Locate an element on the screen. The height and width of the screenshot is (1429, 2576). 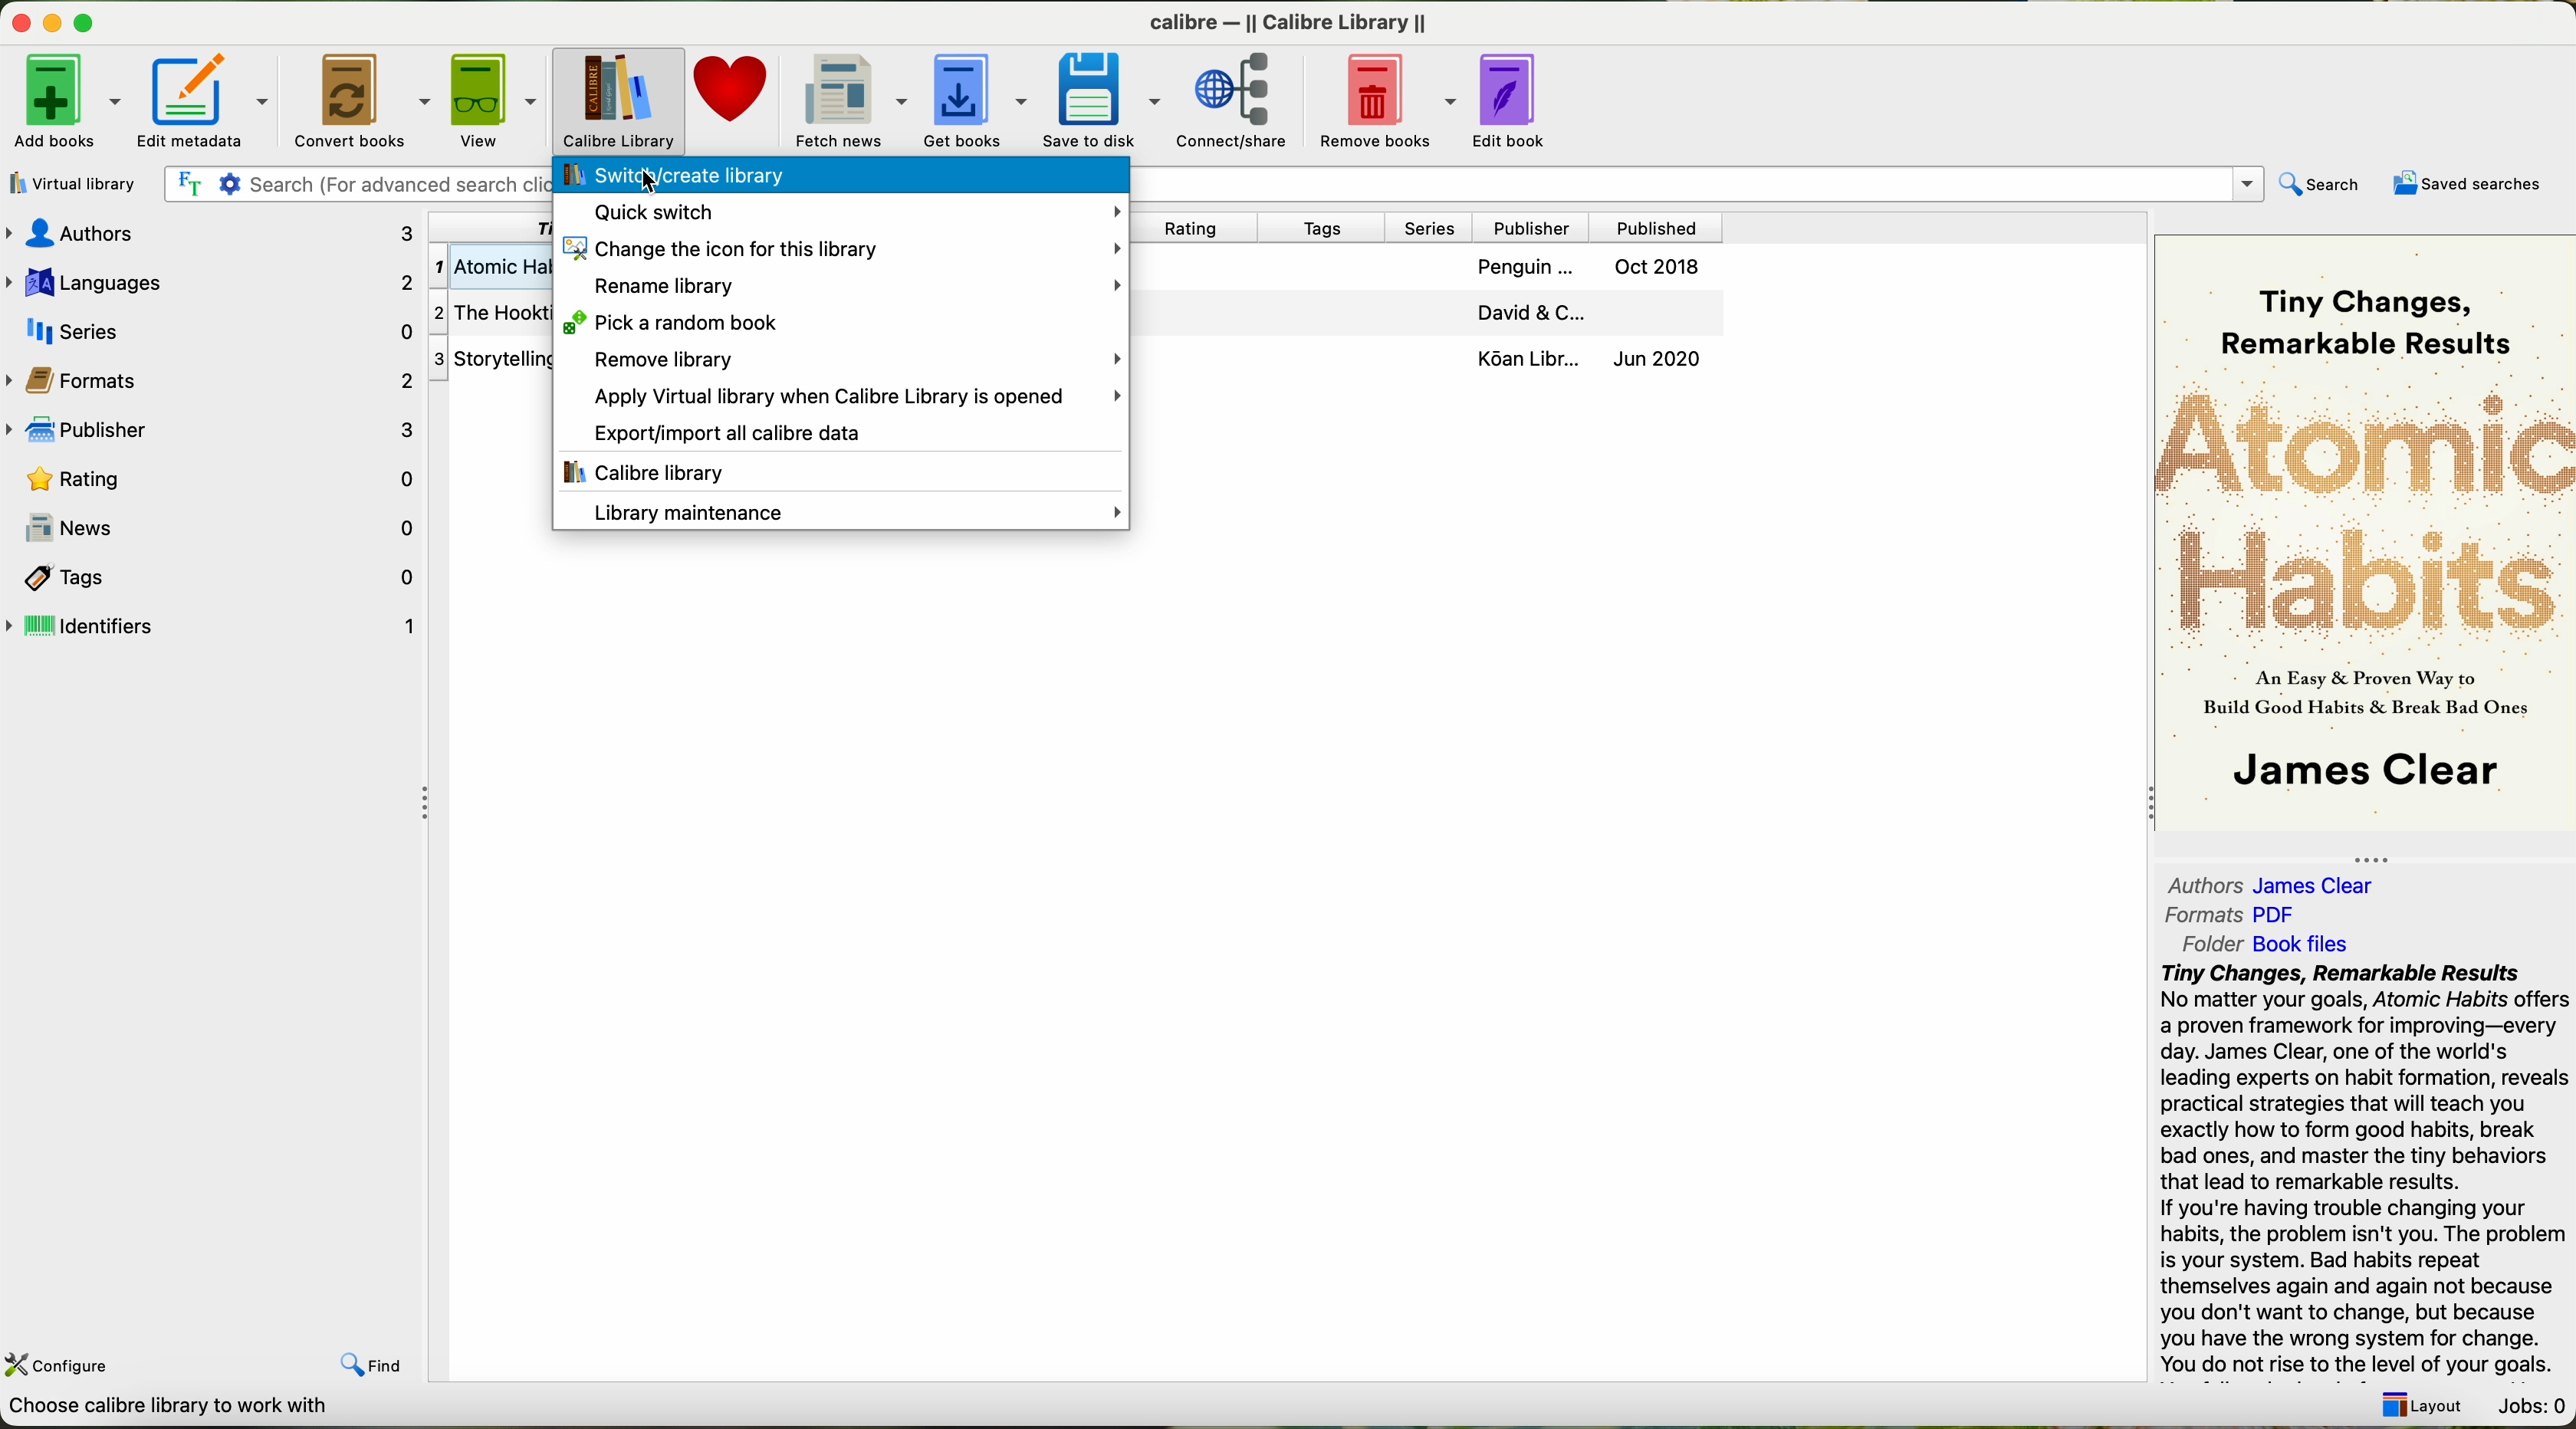
switch/create library is located at coordinates (840, 176).